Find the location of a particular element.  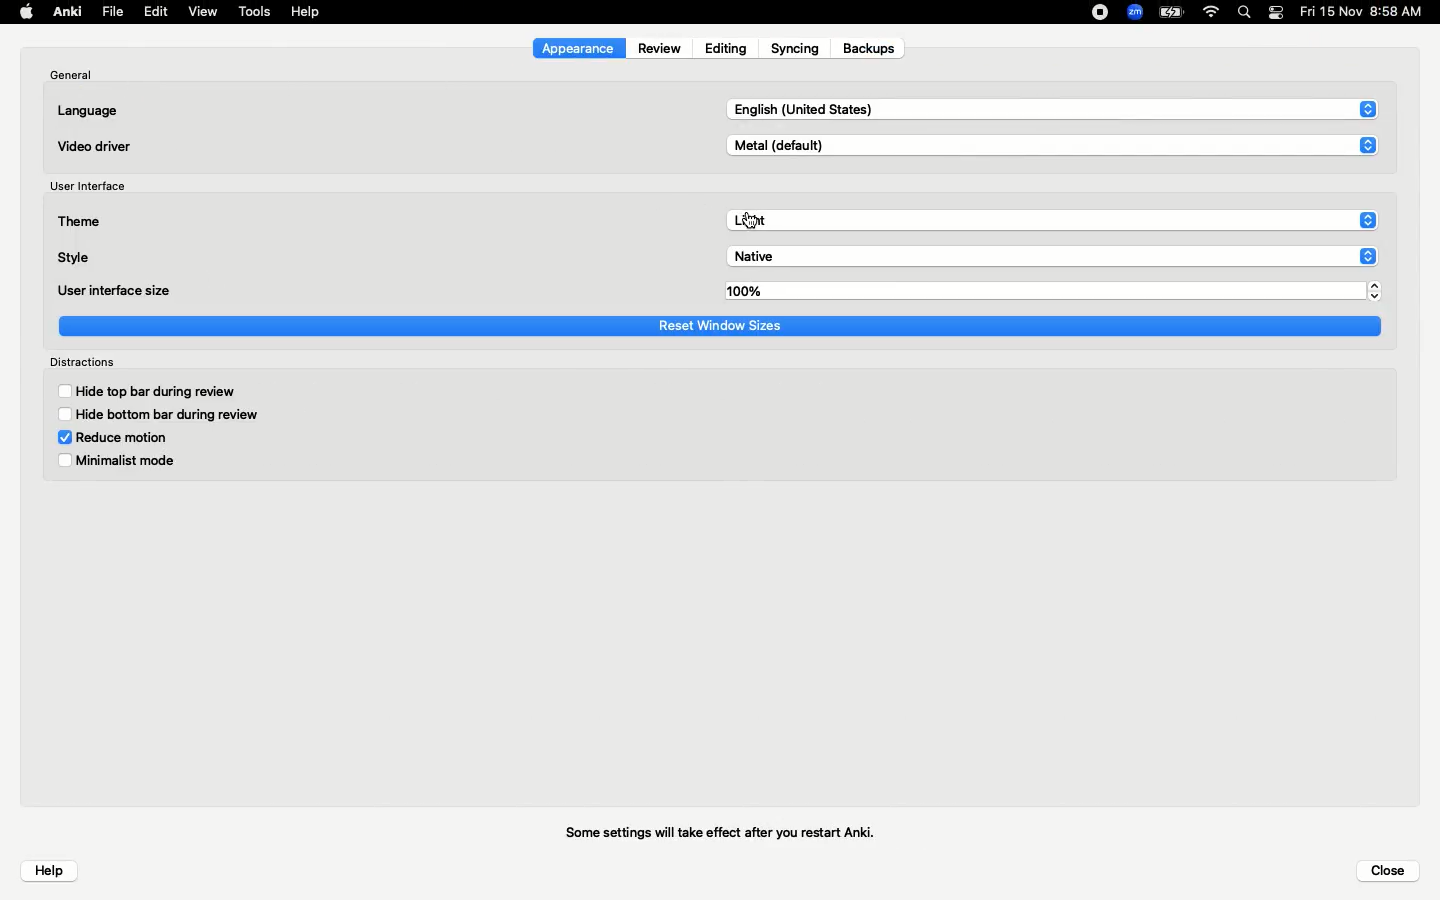

Charge is located at coordinates (1173, 12).